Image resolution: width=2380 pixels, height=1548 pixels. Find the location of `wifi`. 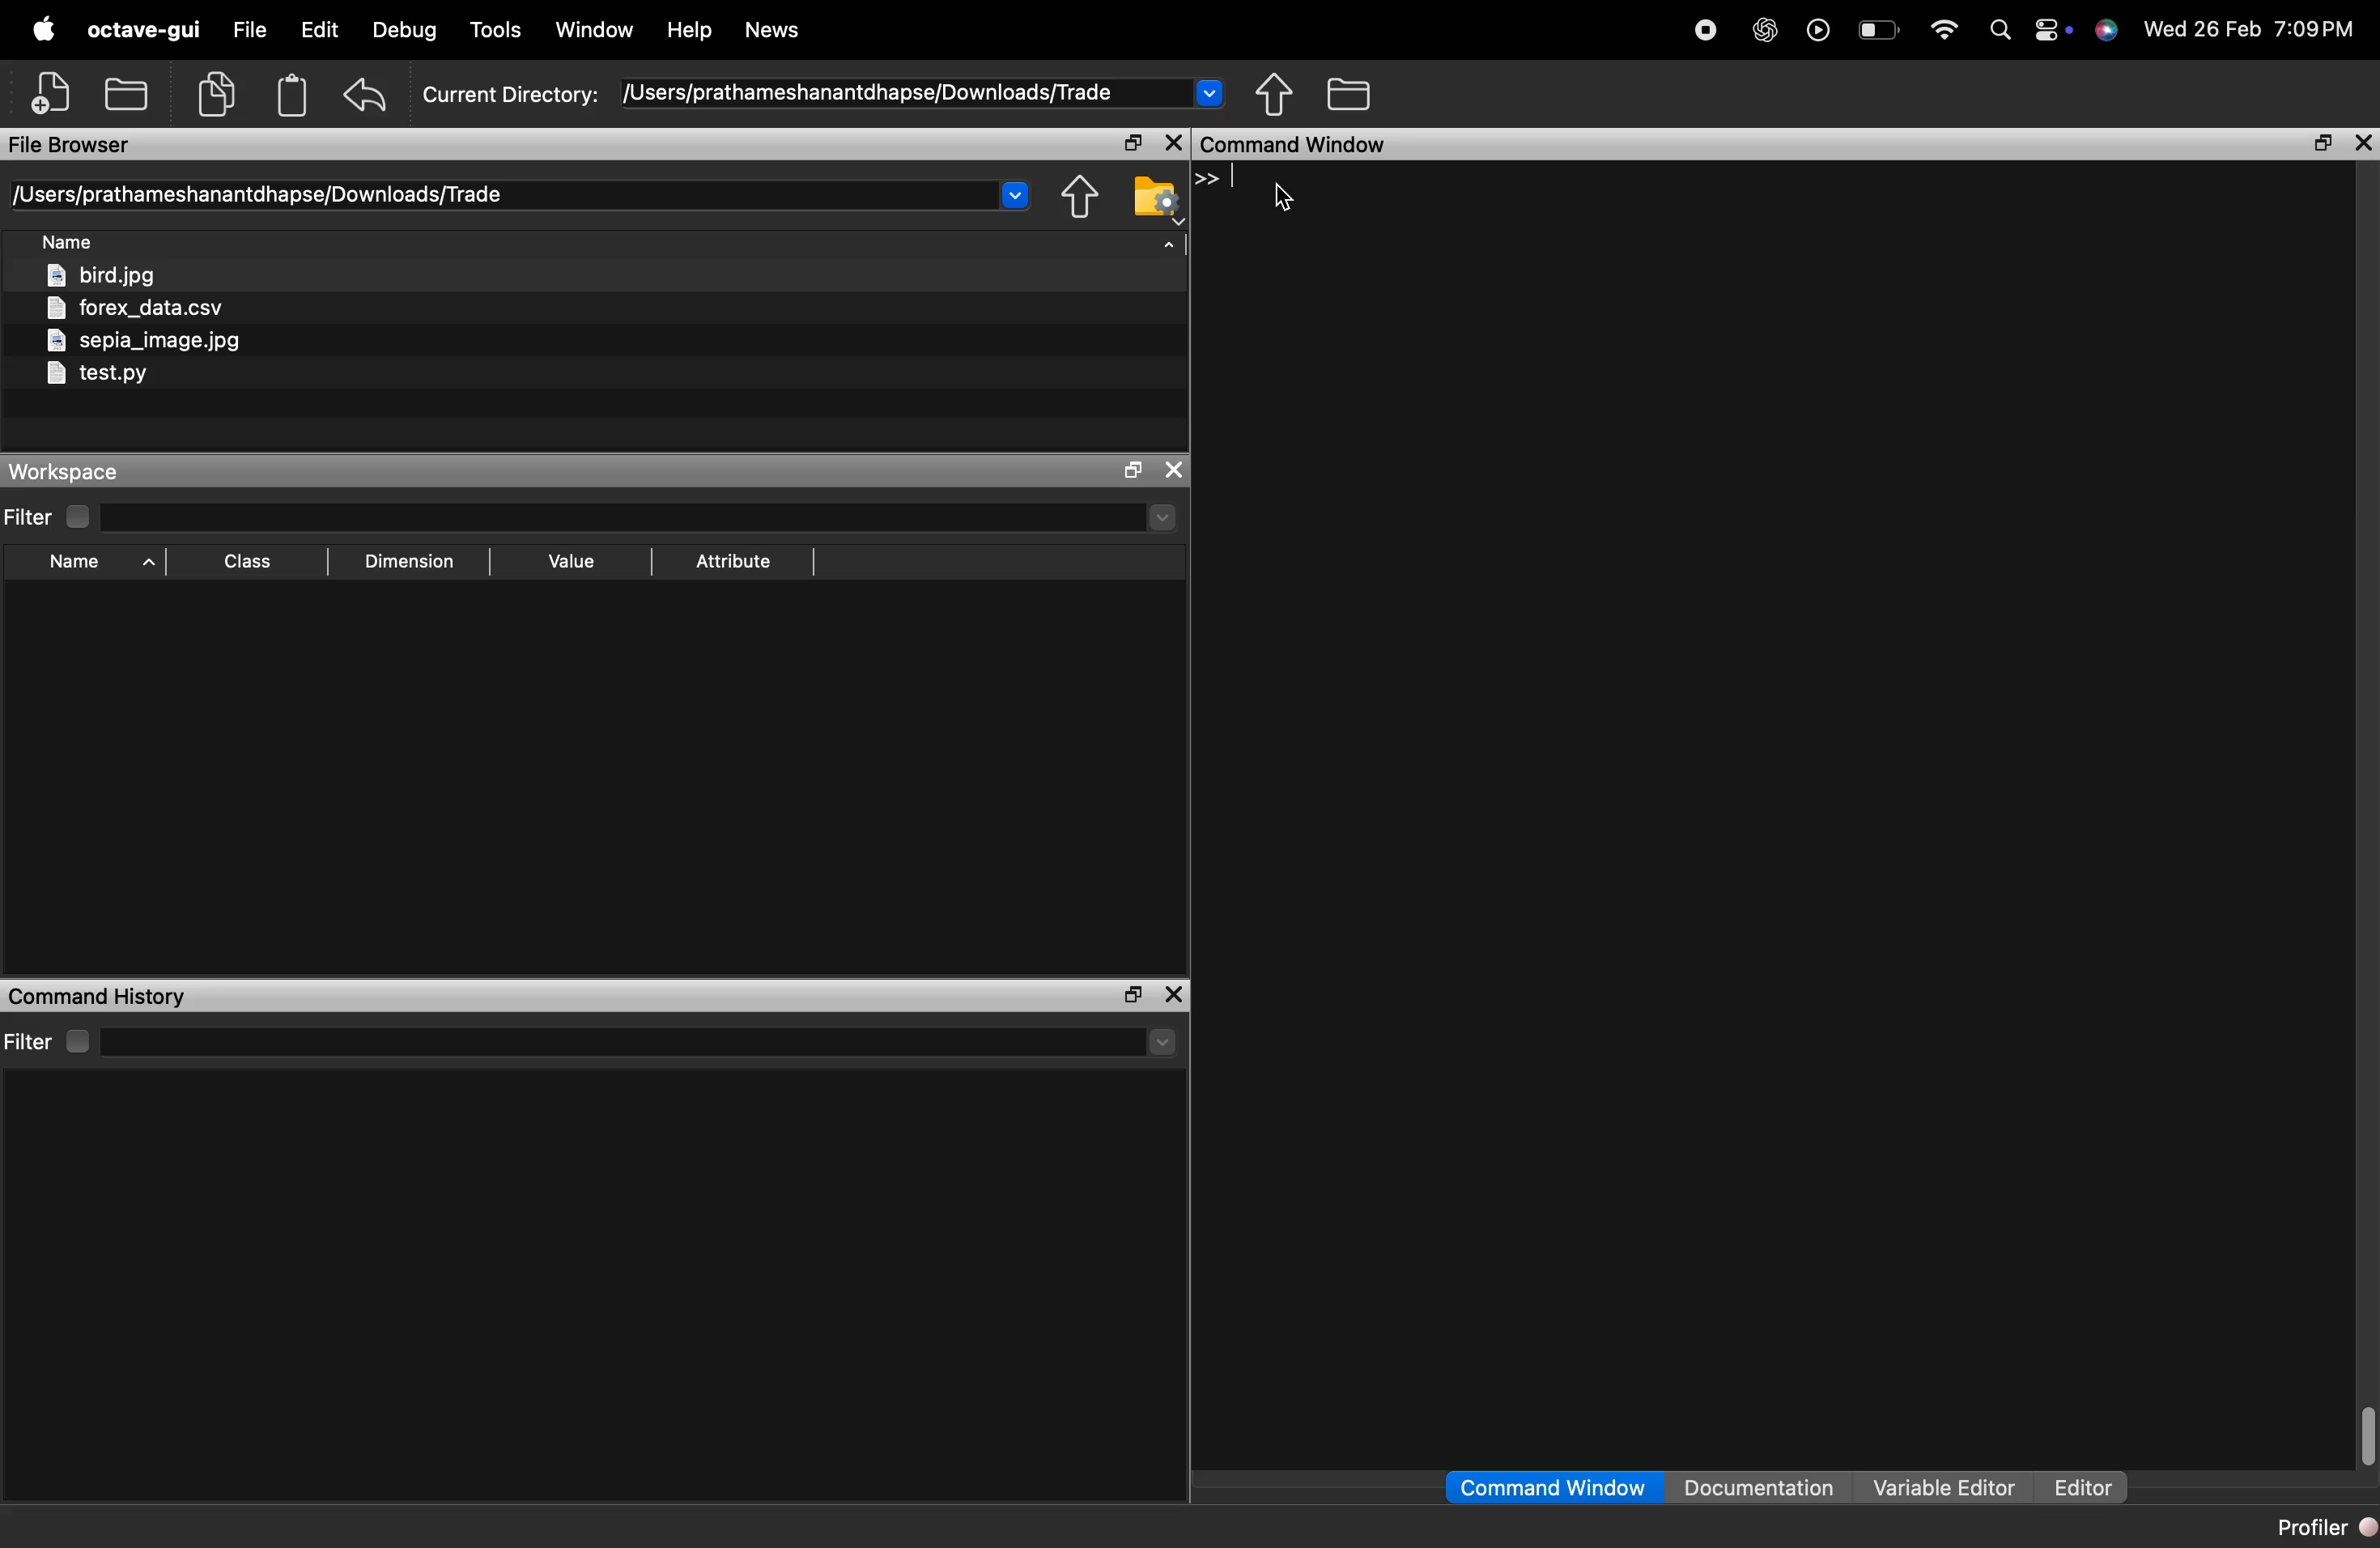

wifi is located at coordinates (1944, 31).